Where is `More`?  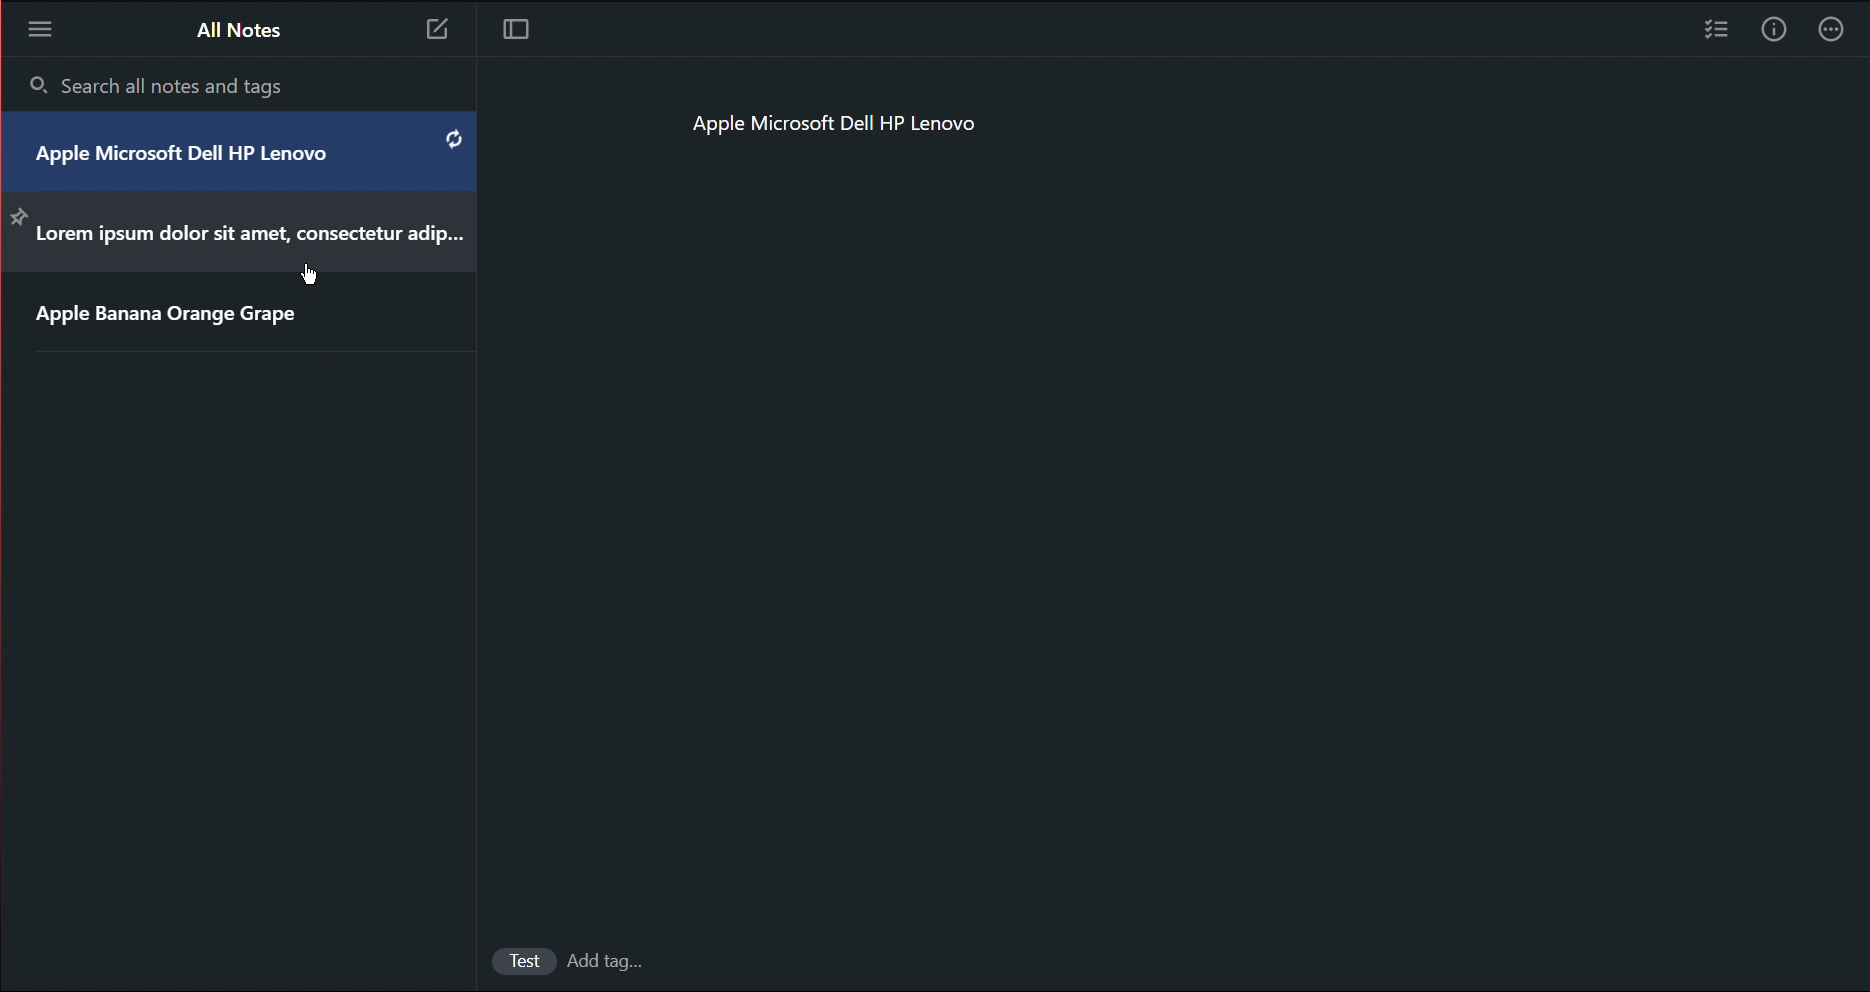 More is located at coordinates (1836, 33).